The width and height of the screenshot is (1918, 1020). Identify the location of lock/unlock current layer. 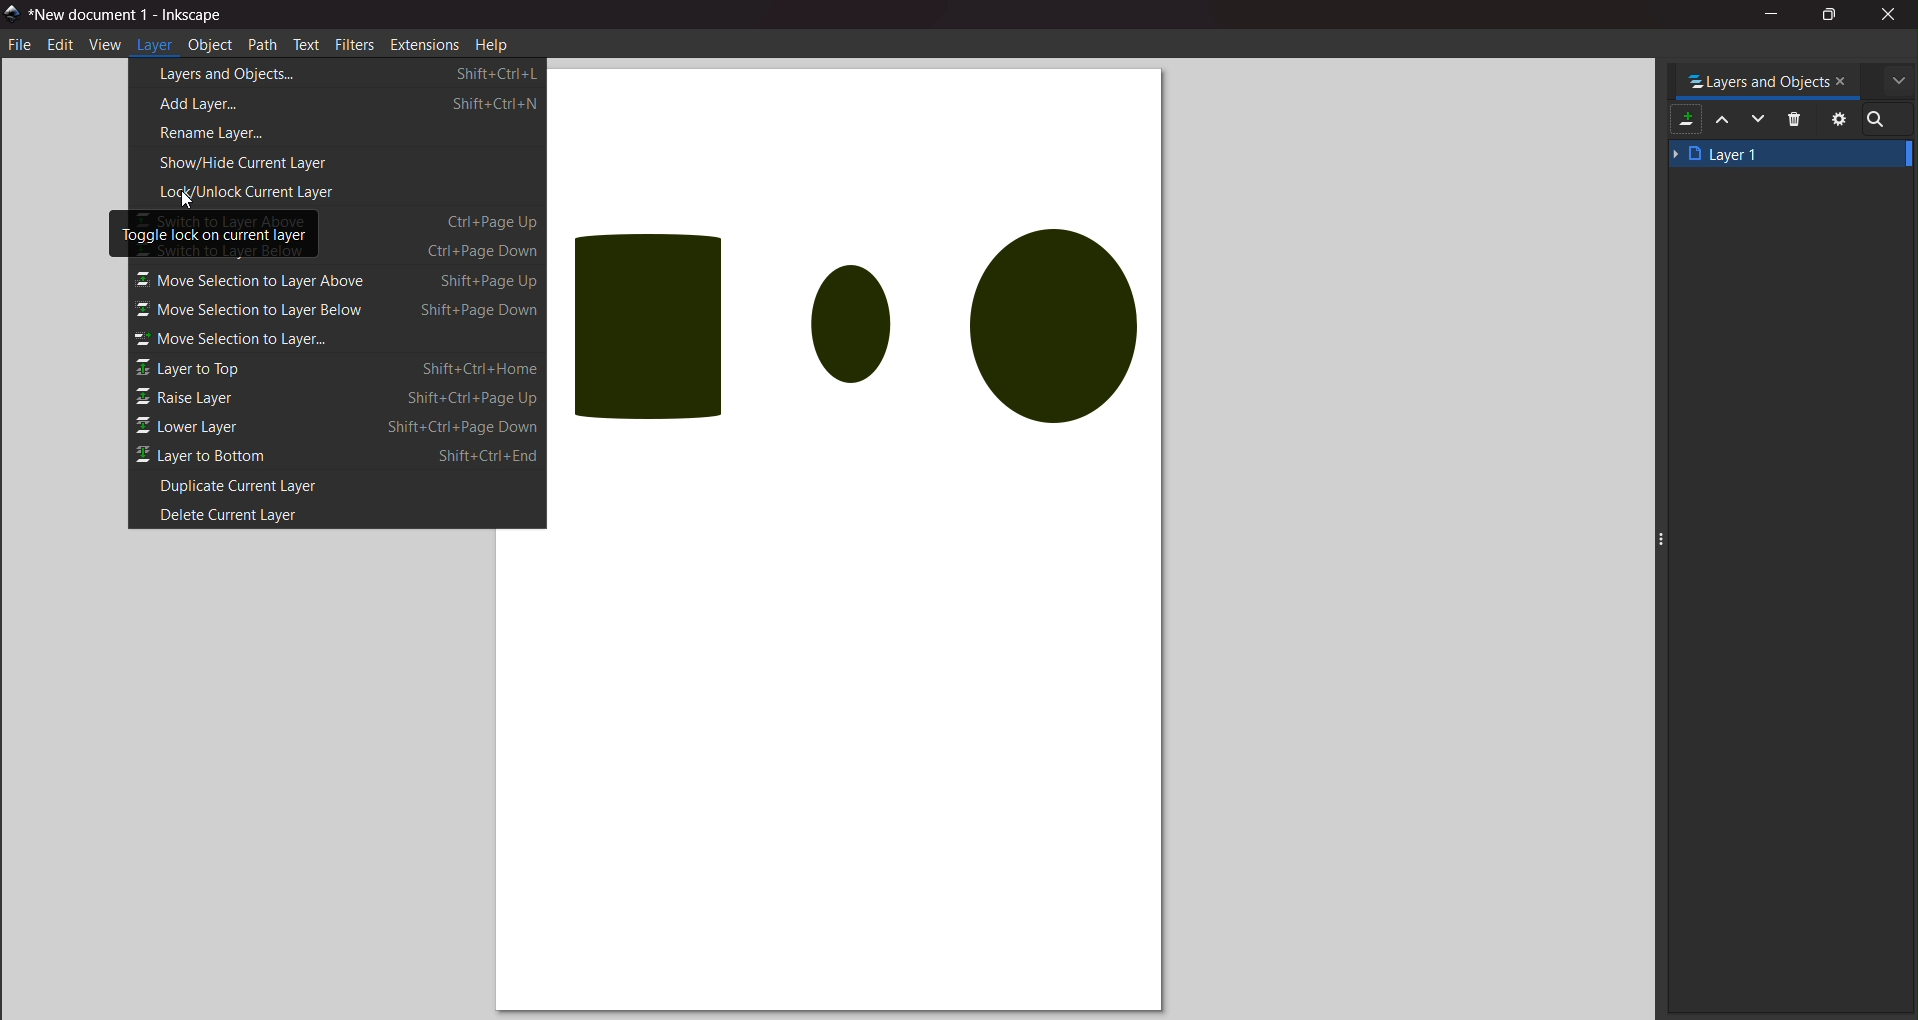
(253, 190).